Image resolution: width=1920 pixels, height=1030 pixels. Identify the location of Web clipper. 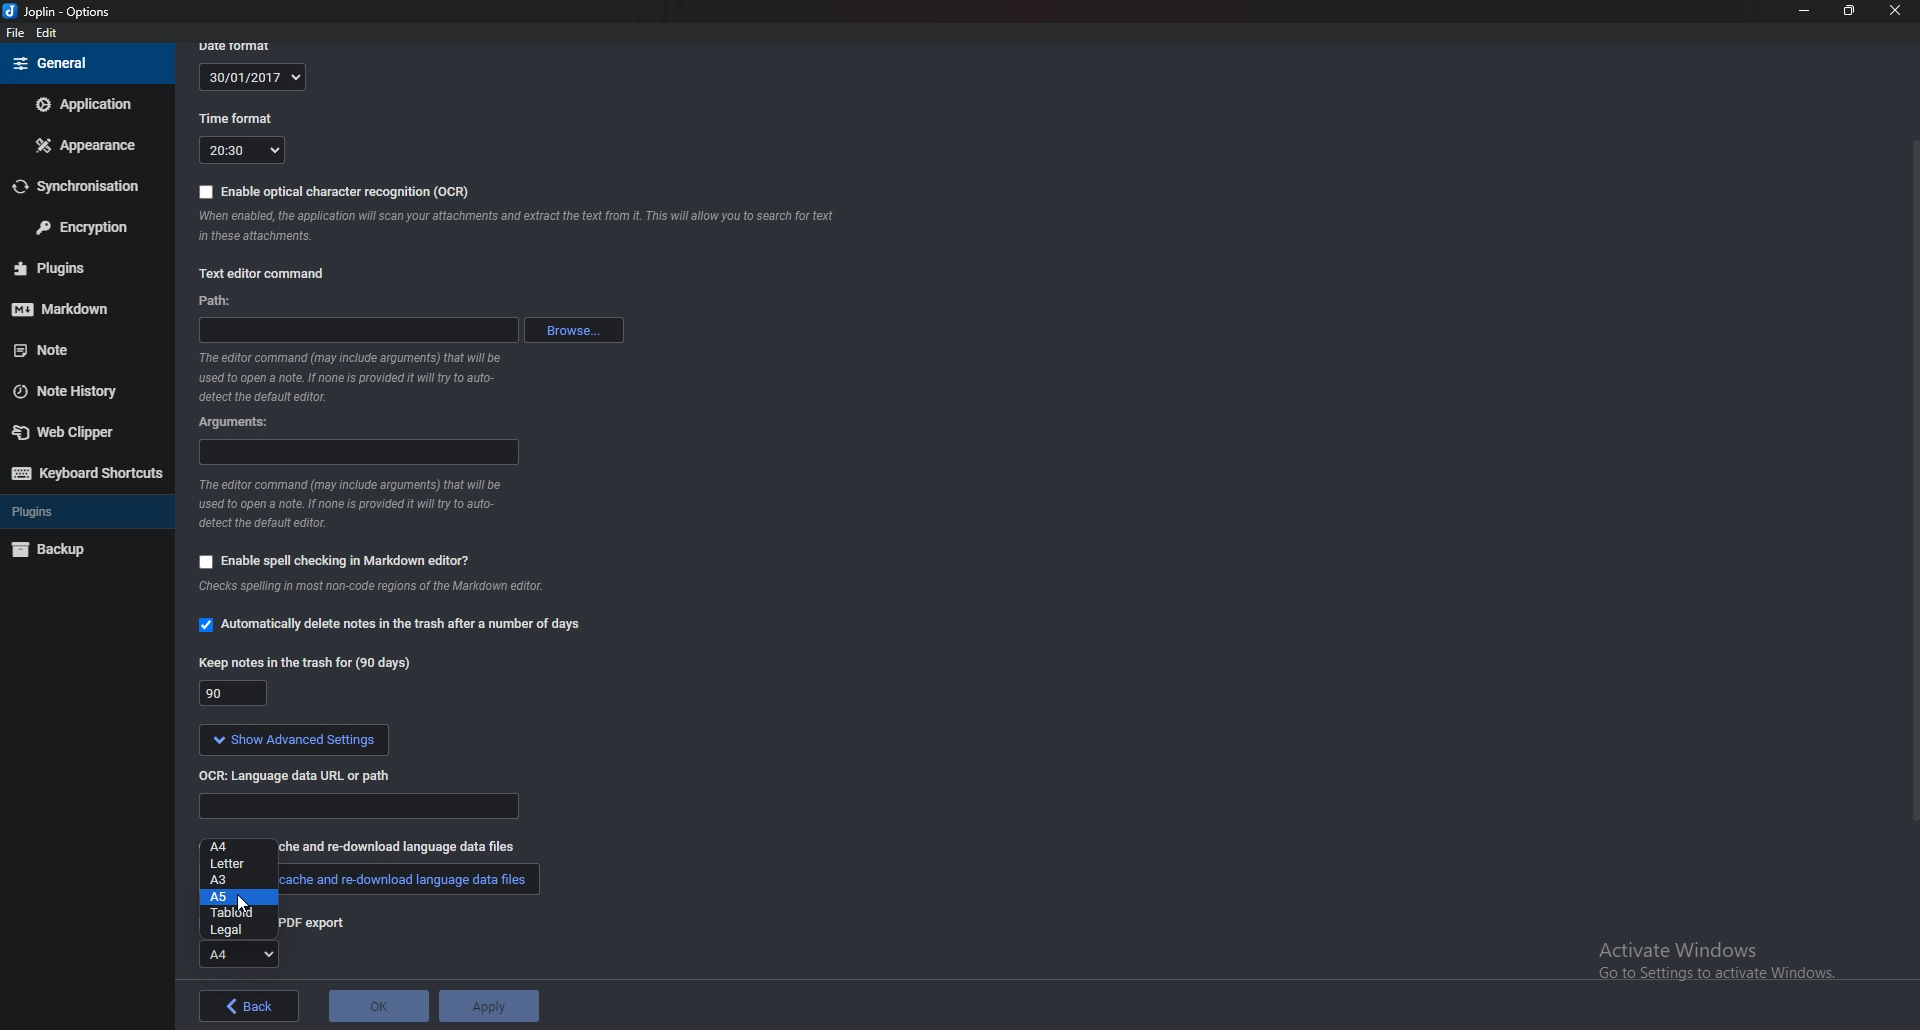
(77, 432).